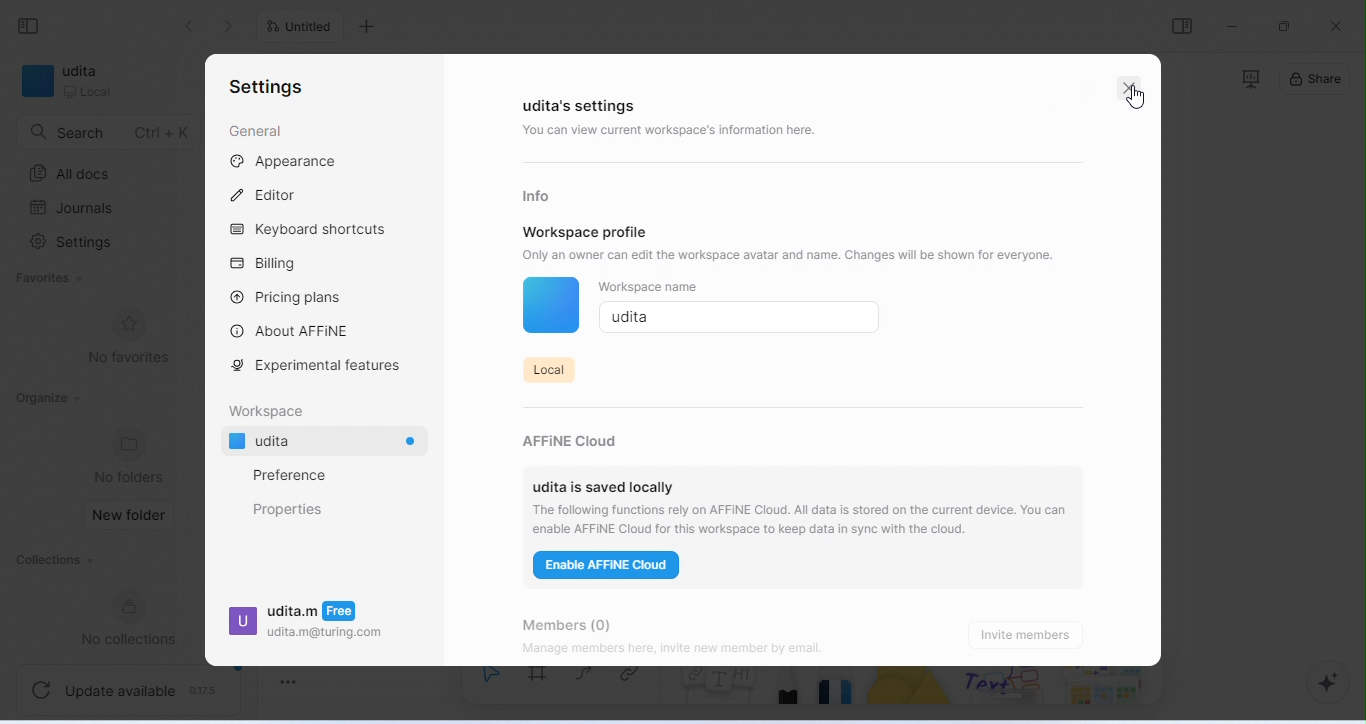 This screenshot has width=1366, height=724. What do you see at coordinates (1316, 81) in the screenshot?
I see `share` at bounding box center [1316, 81].